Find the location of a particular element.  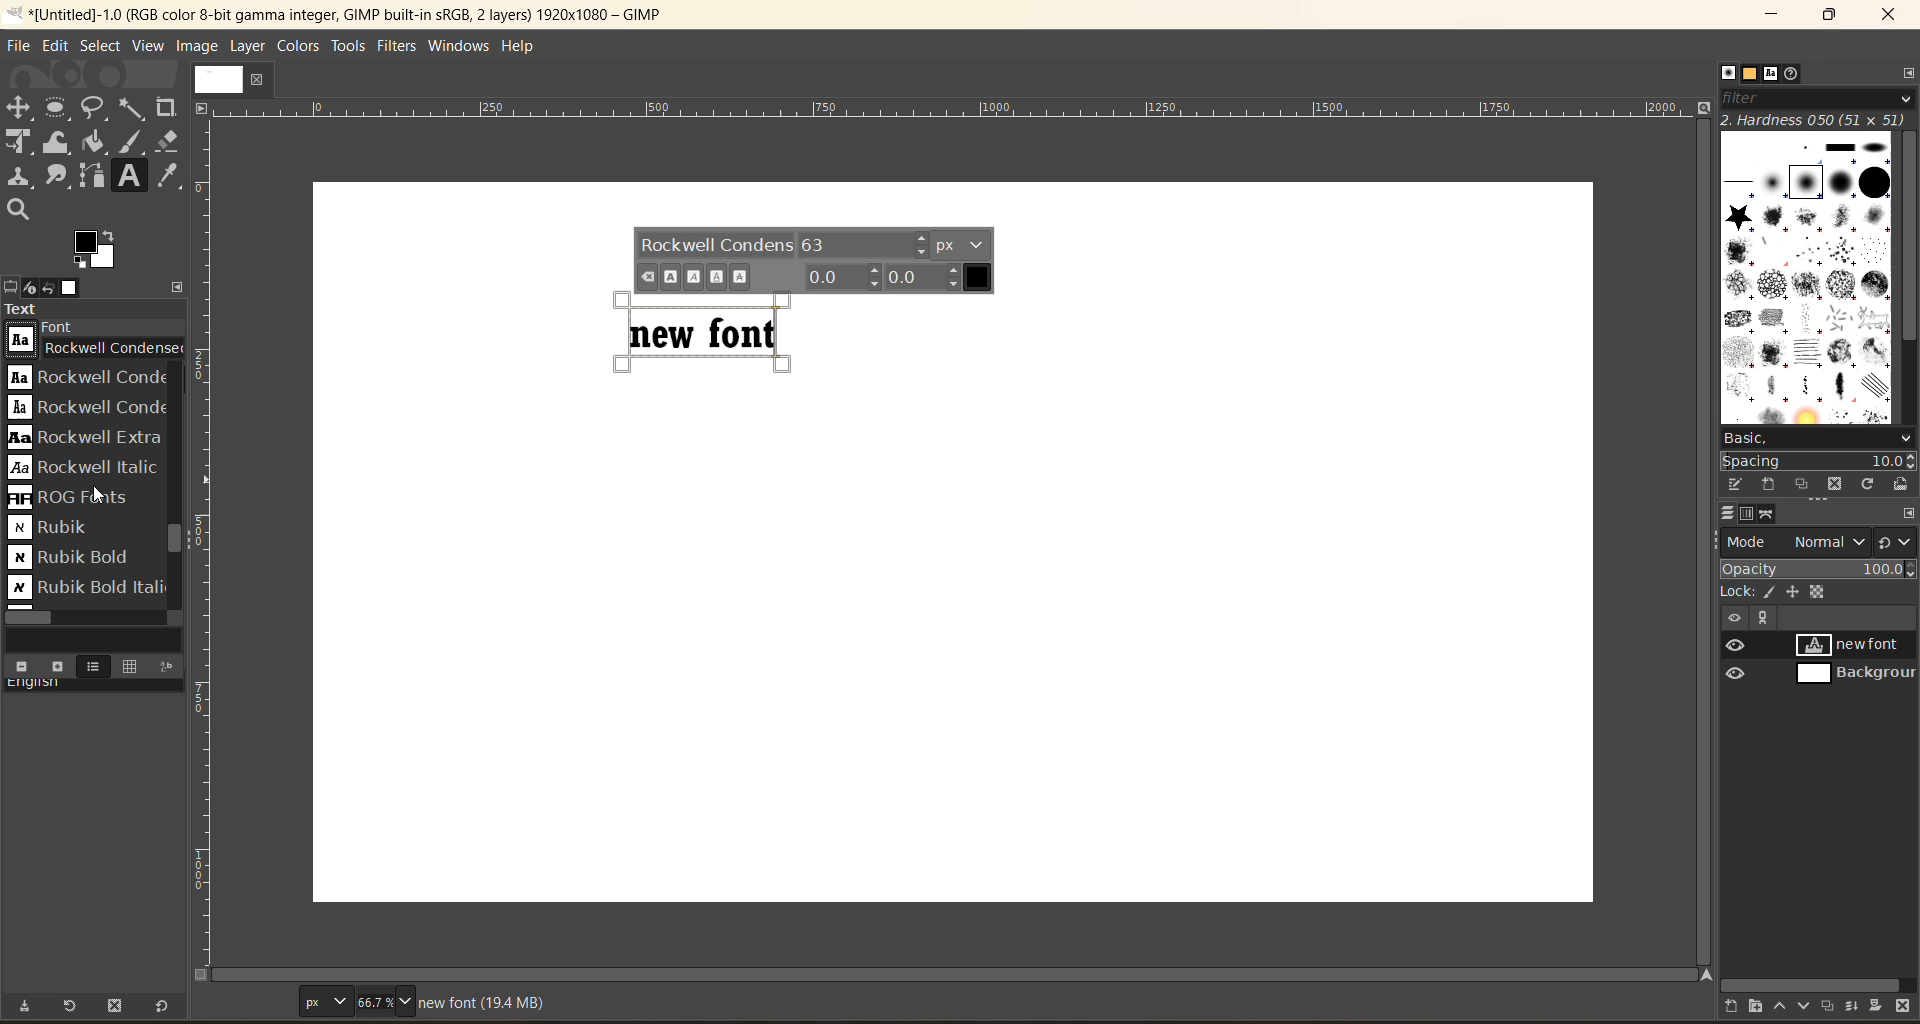

zoom is located at coordinates (417, 998).